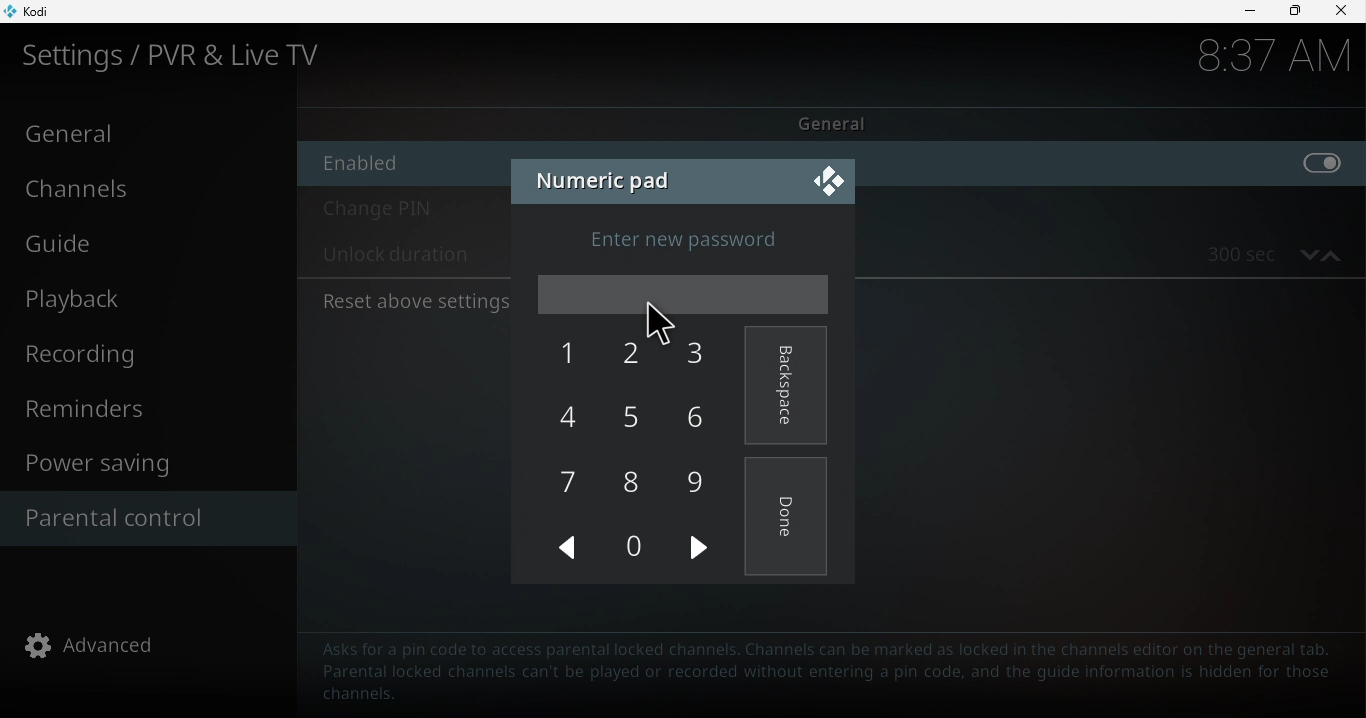 The width and height of the screenshot is (1366, 718). What do you see at coordinates (152, 412) in the screenshot?
I see `Reminders` at bounding box center [152, 412].